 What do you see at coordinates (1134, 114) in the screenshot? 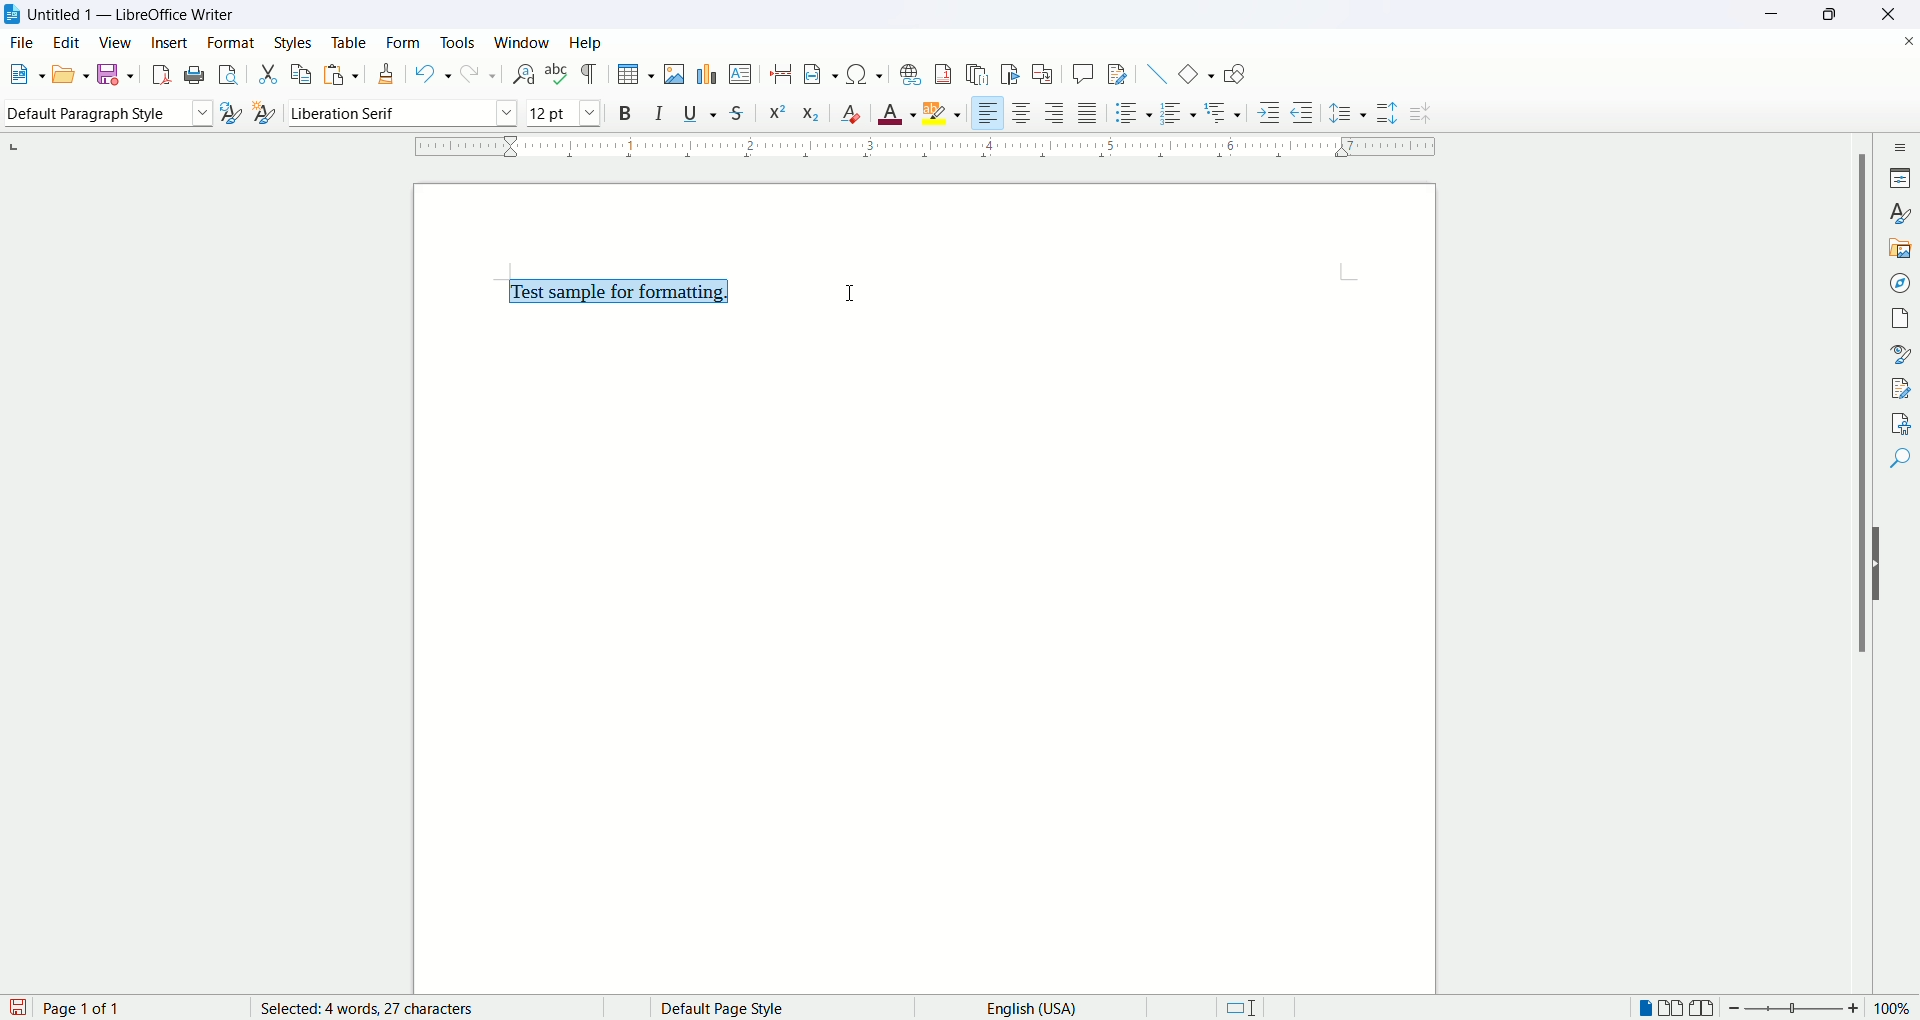
I see `unordered list` at bounding box center [1134, 114].